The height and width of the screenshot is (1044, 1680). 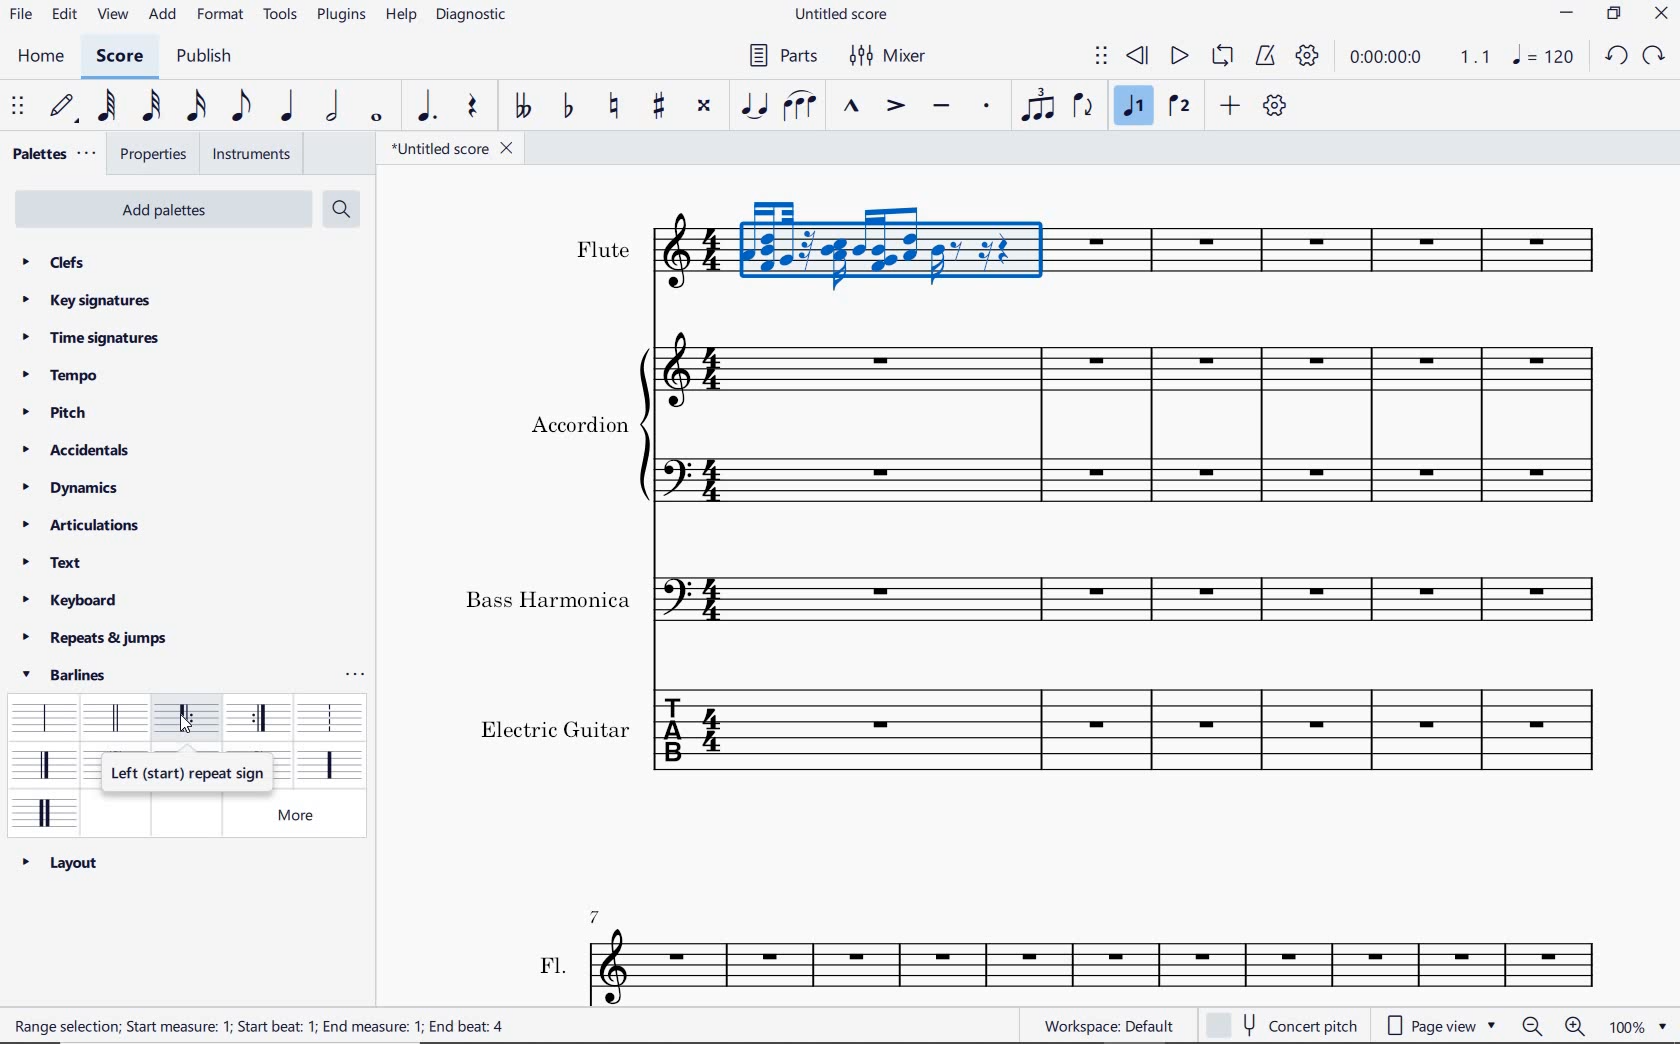 What do you see at coordinates (91, 339) in the screenshot?
I see `time signatures` at bounding box center [91, 339].